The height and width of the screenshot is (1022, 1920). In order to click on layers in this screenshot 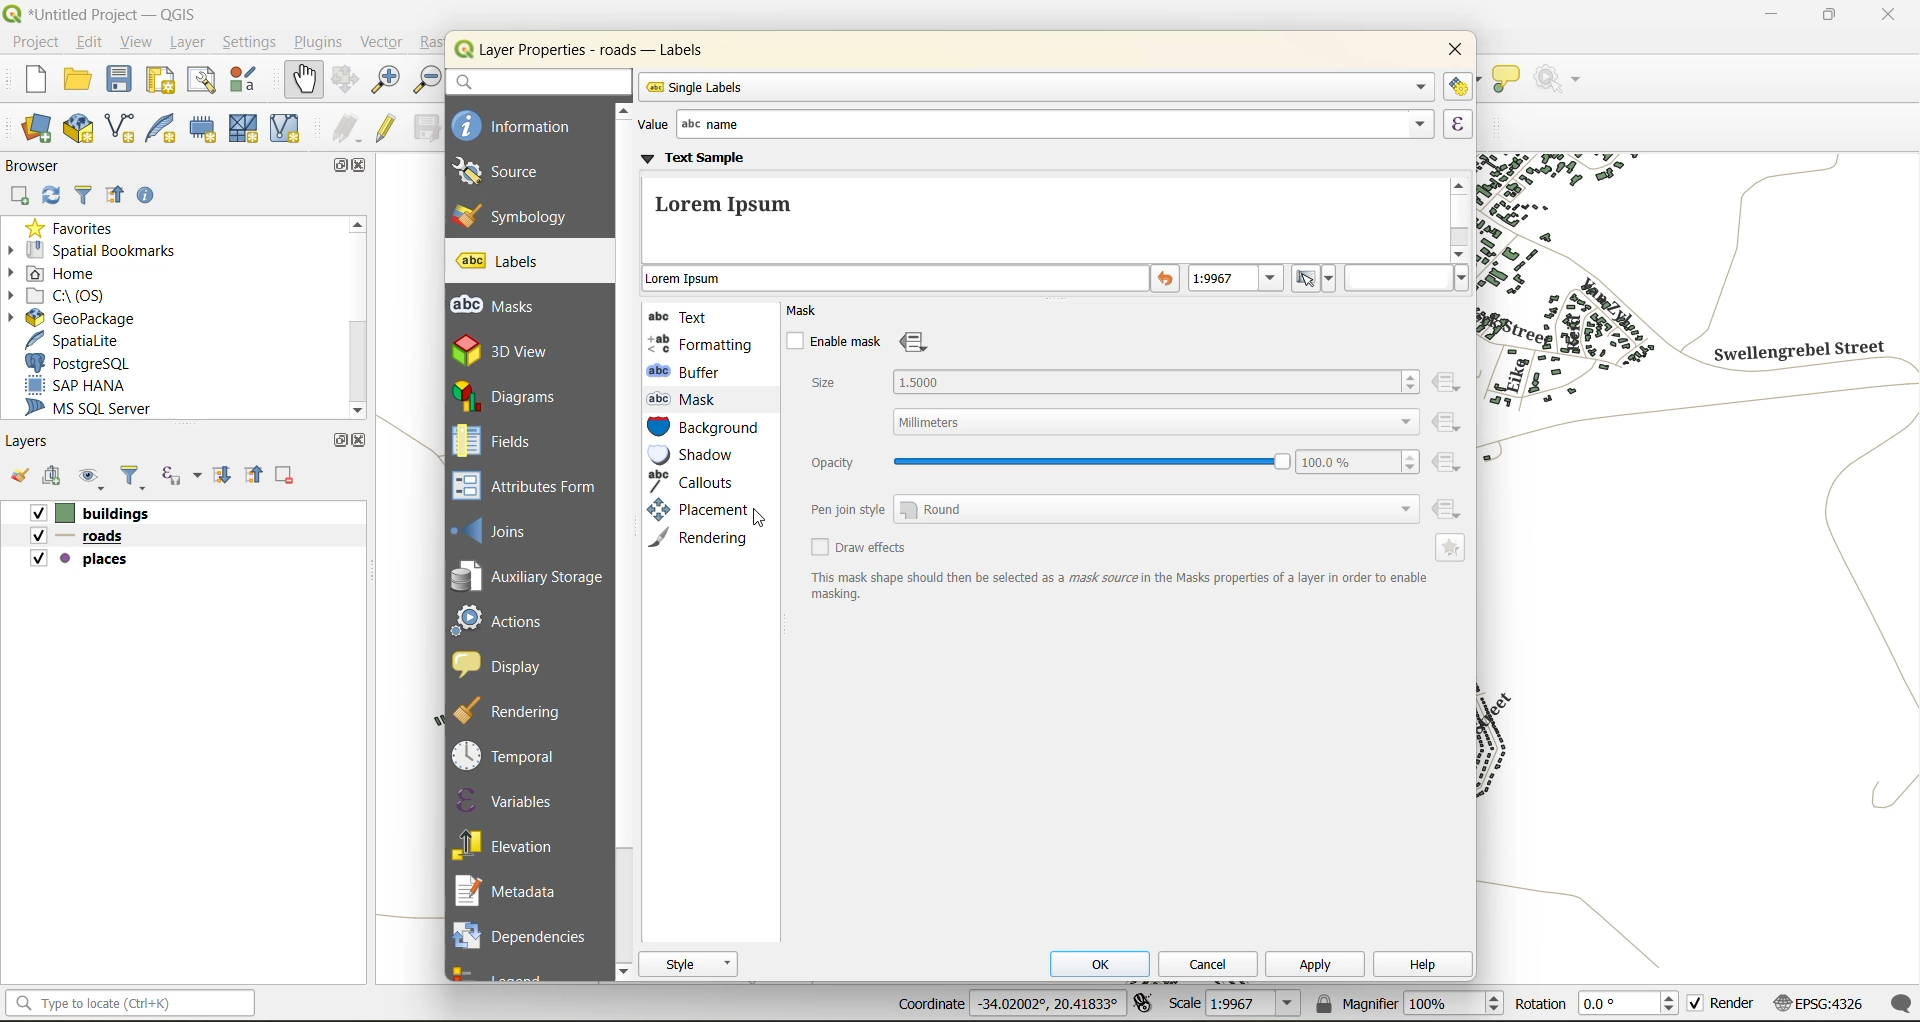, I will do `click(35, 444)`.